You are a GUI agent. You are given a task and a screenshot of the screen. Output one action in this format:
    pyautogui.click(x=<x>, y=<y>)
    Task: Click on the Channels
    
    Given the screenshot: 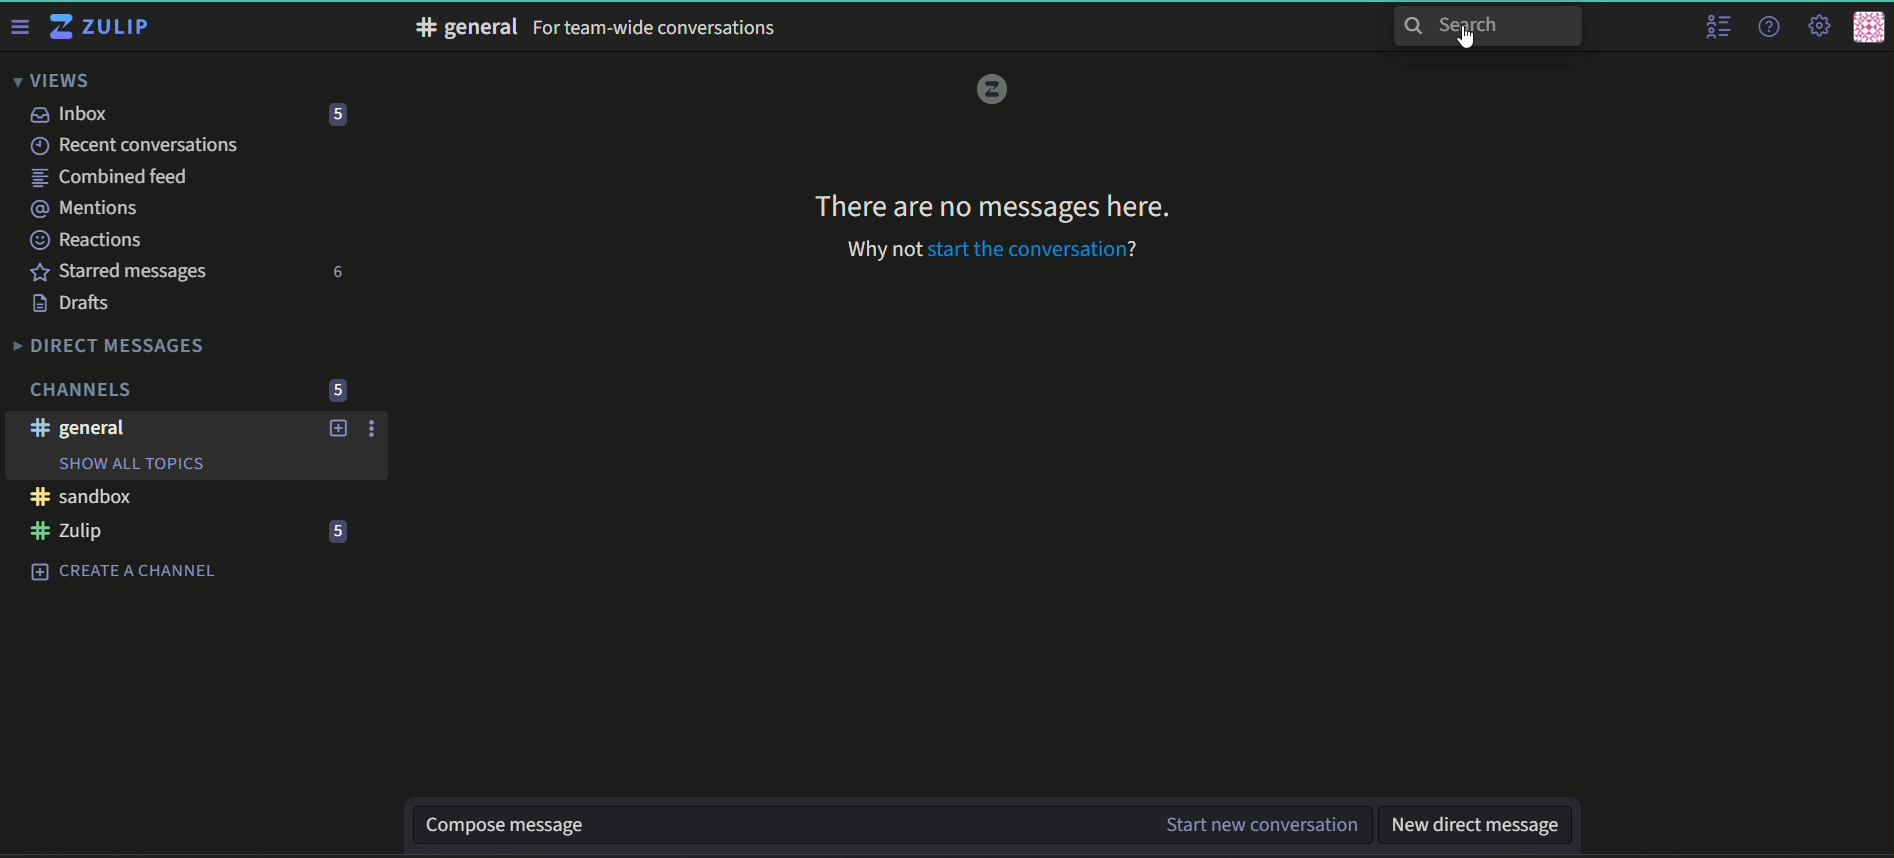 What is the action you would take?
    pyautogui.click(x=84, y=389)
    